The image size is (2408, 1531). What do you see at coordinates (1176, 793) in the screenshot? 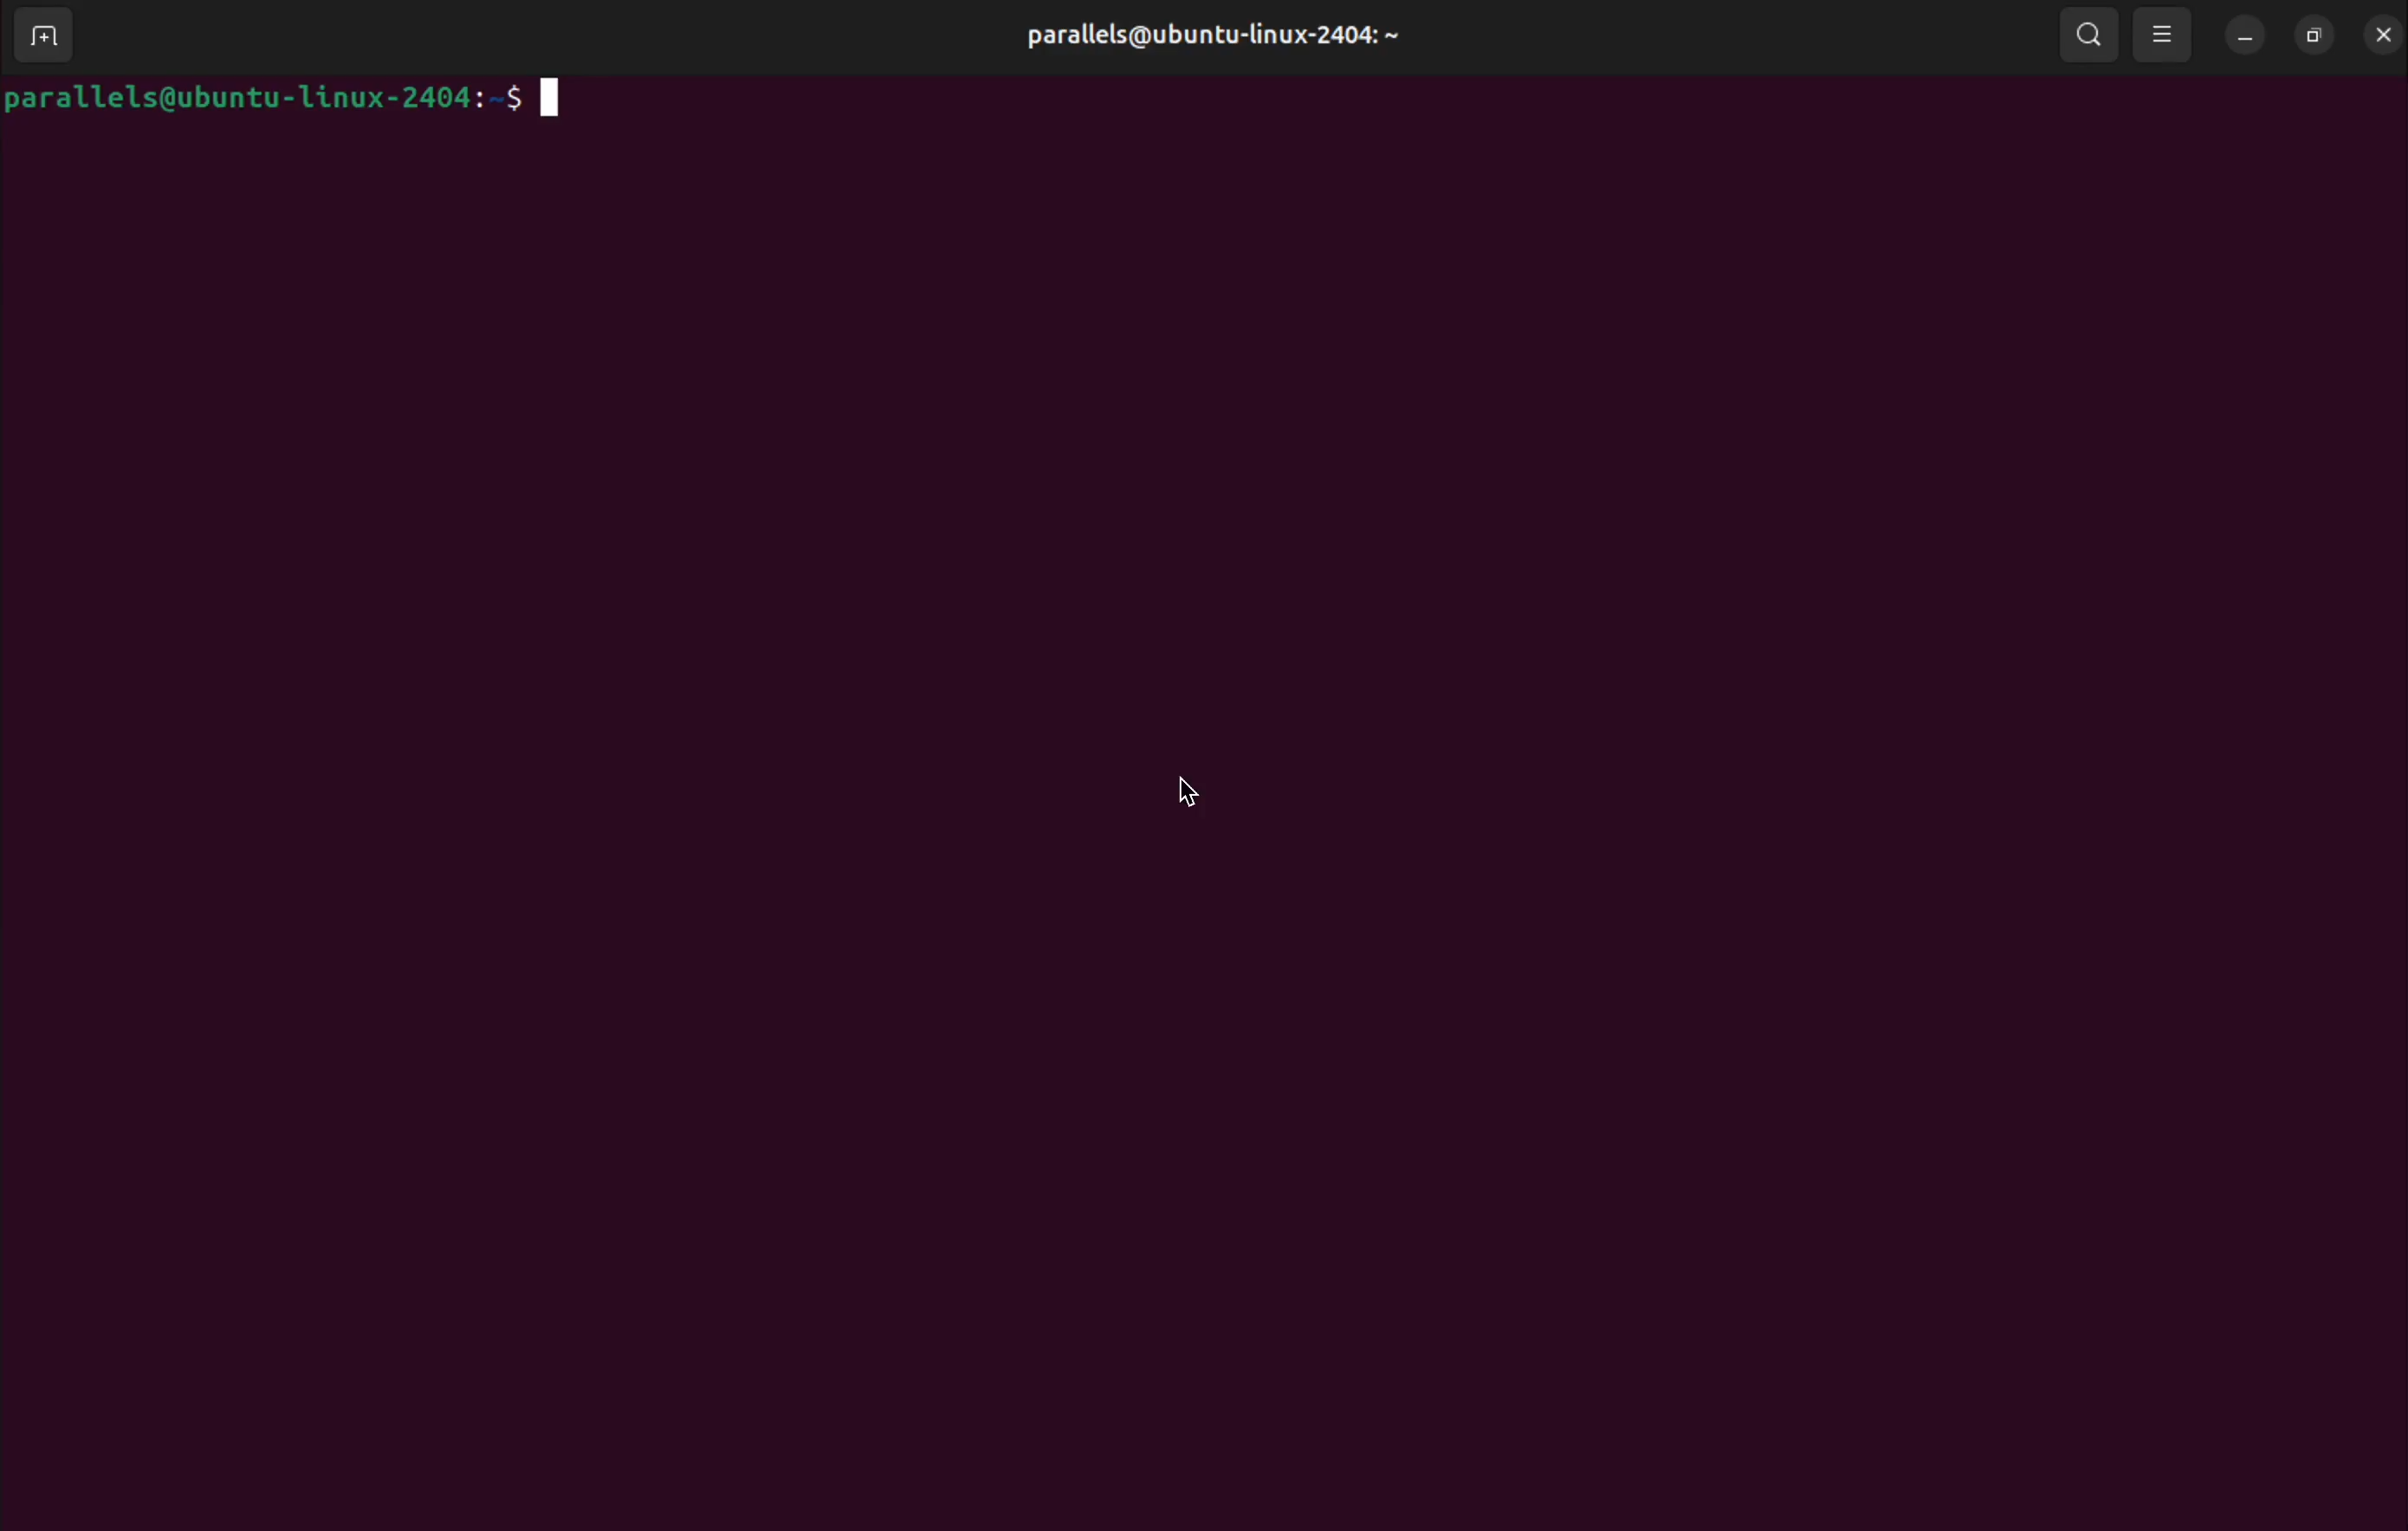
I see `cursor` at bounding box center [1176, 793].